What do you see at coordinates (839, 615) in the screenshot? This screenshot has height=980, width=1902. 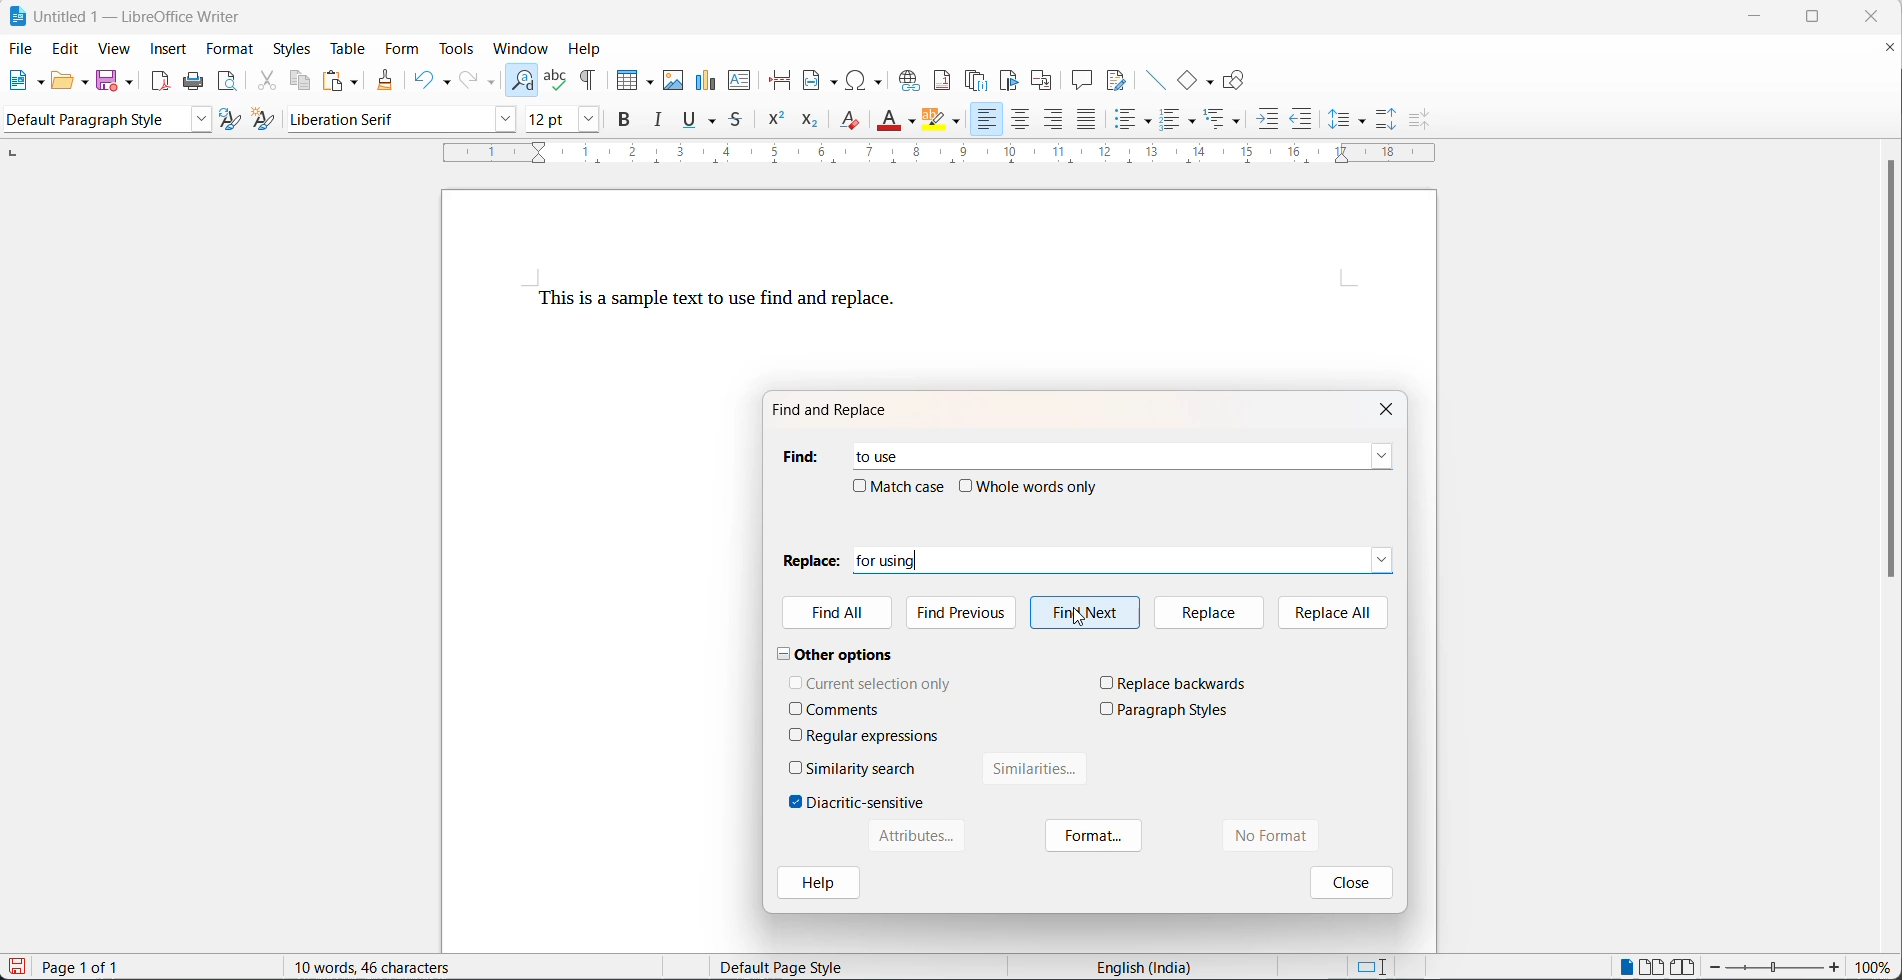 I see `find All` at bounding box center [839, 615].